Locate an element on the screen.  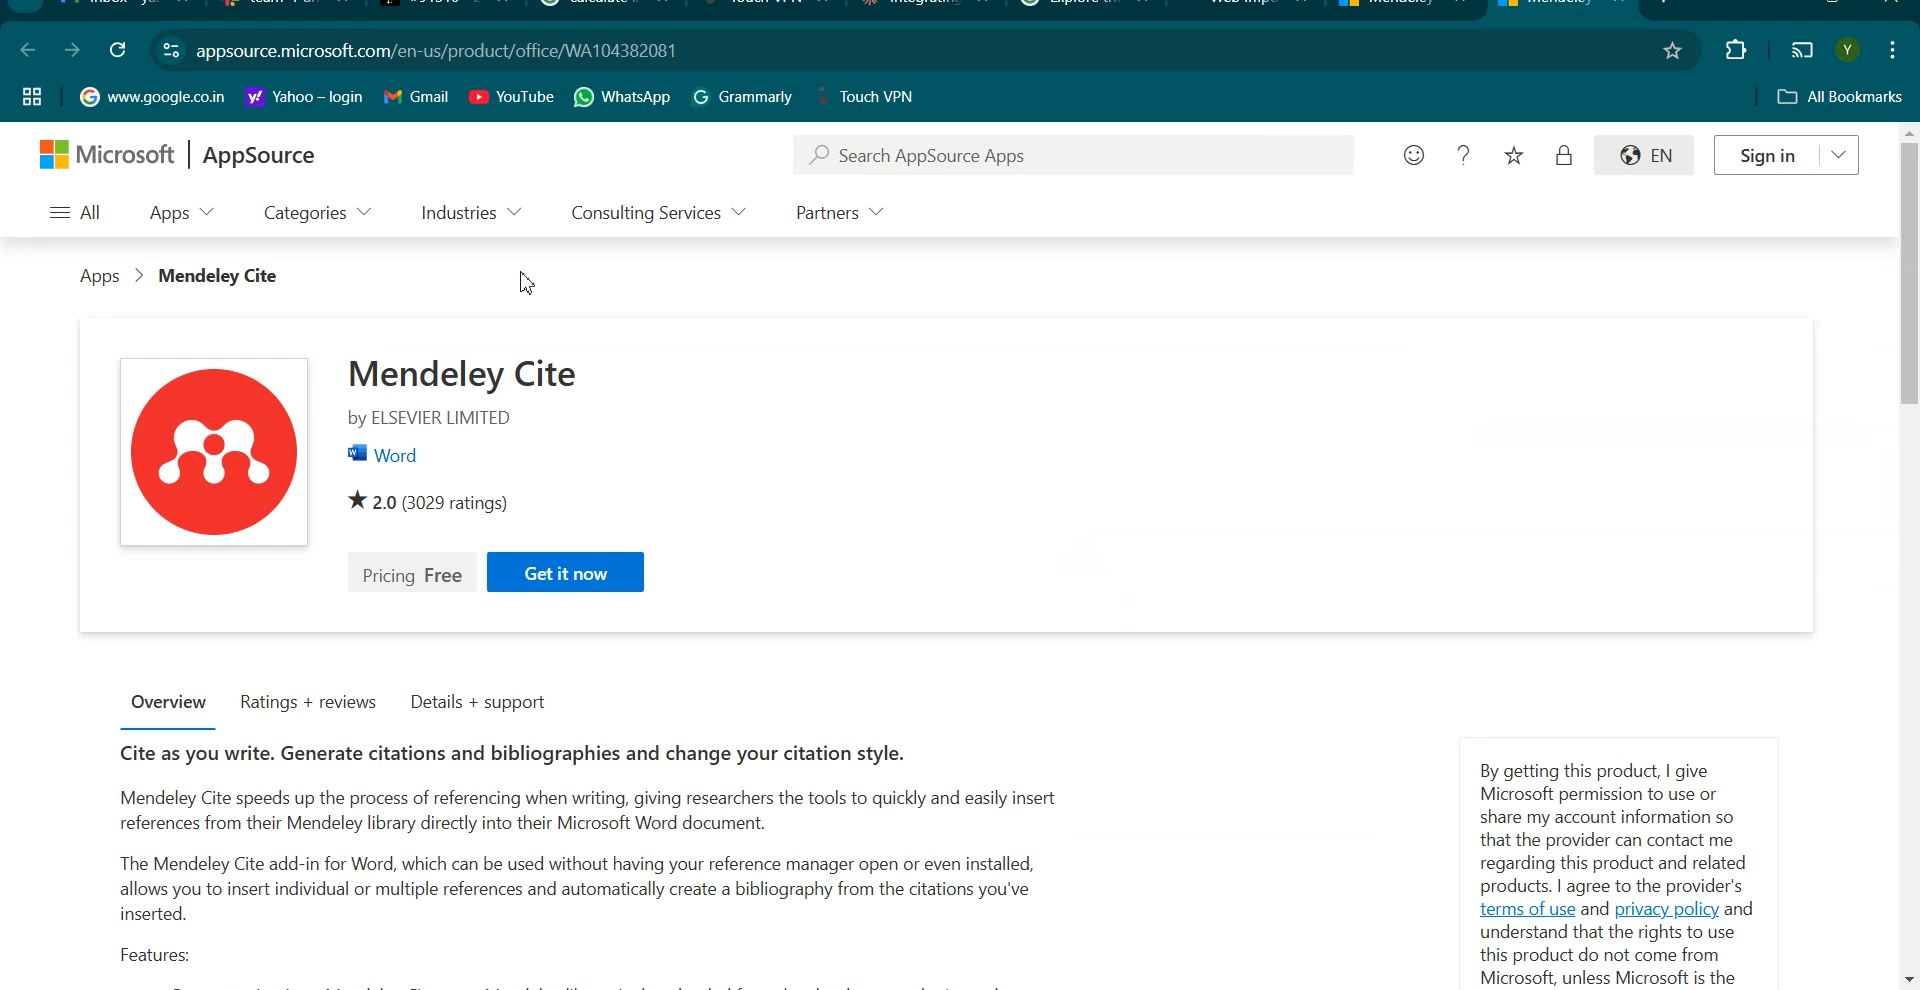
Extensions is located at coordinates (1736, 50).